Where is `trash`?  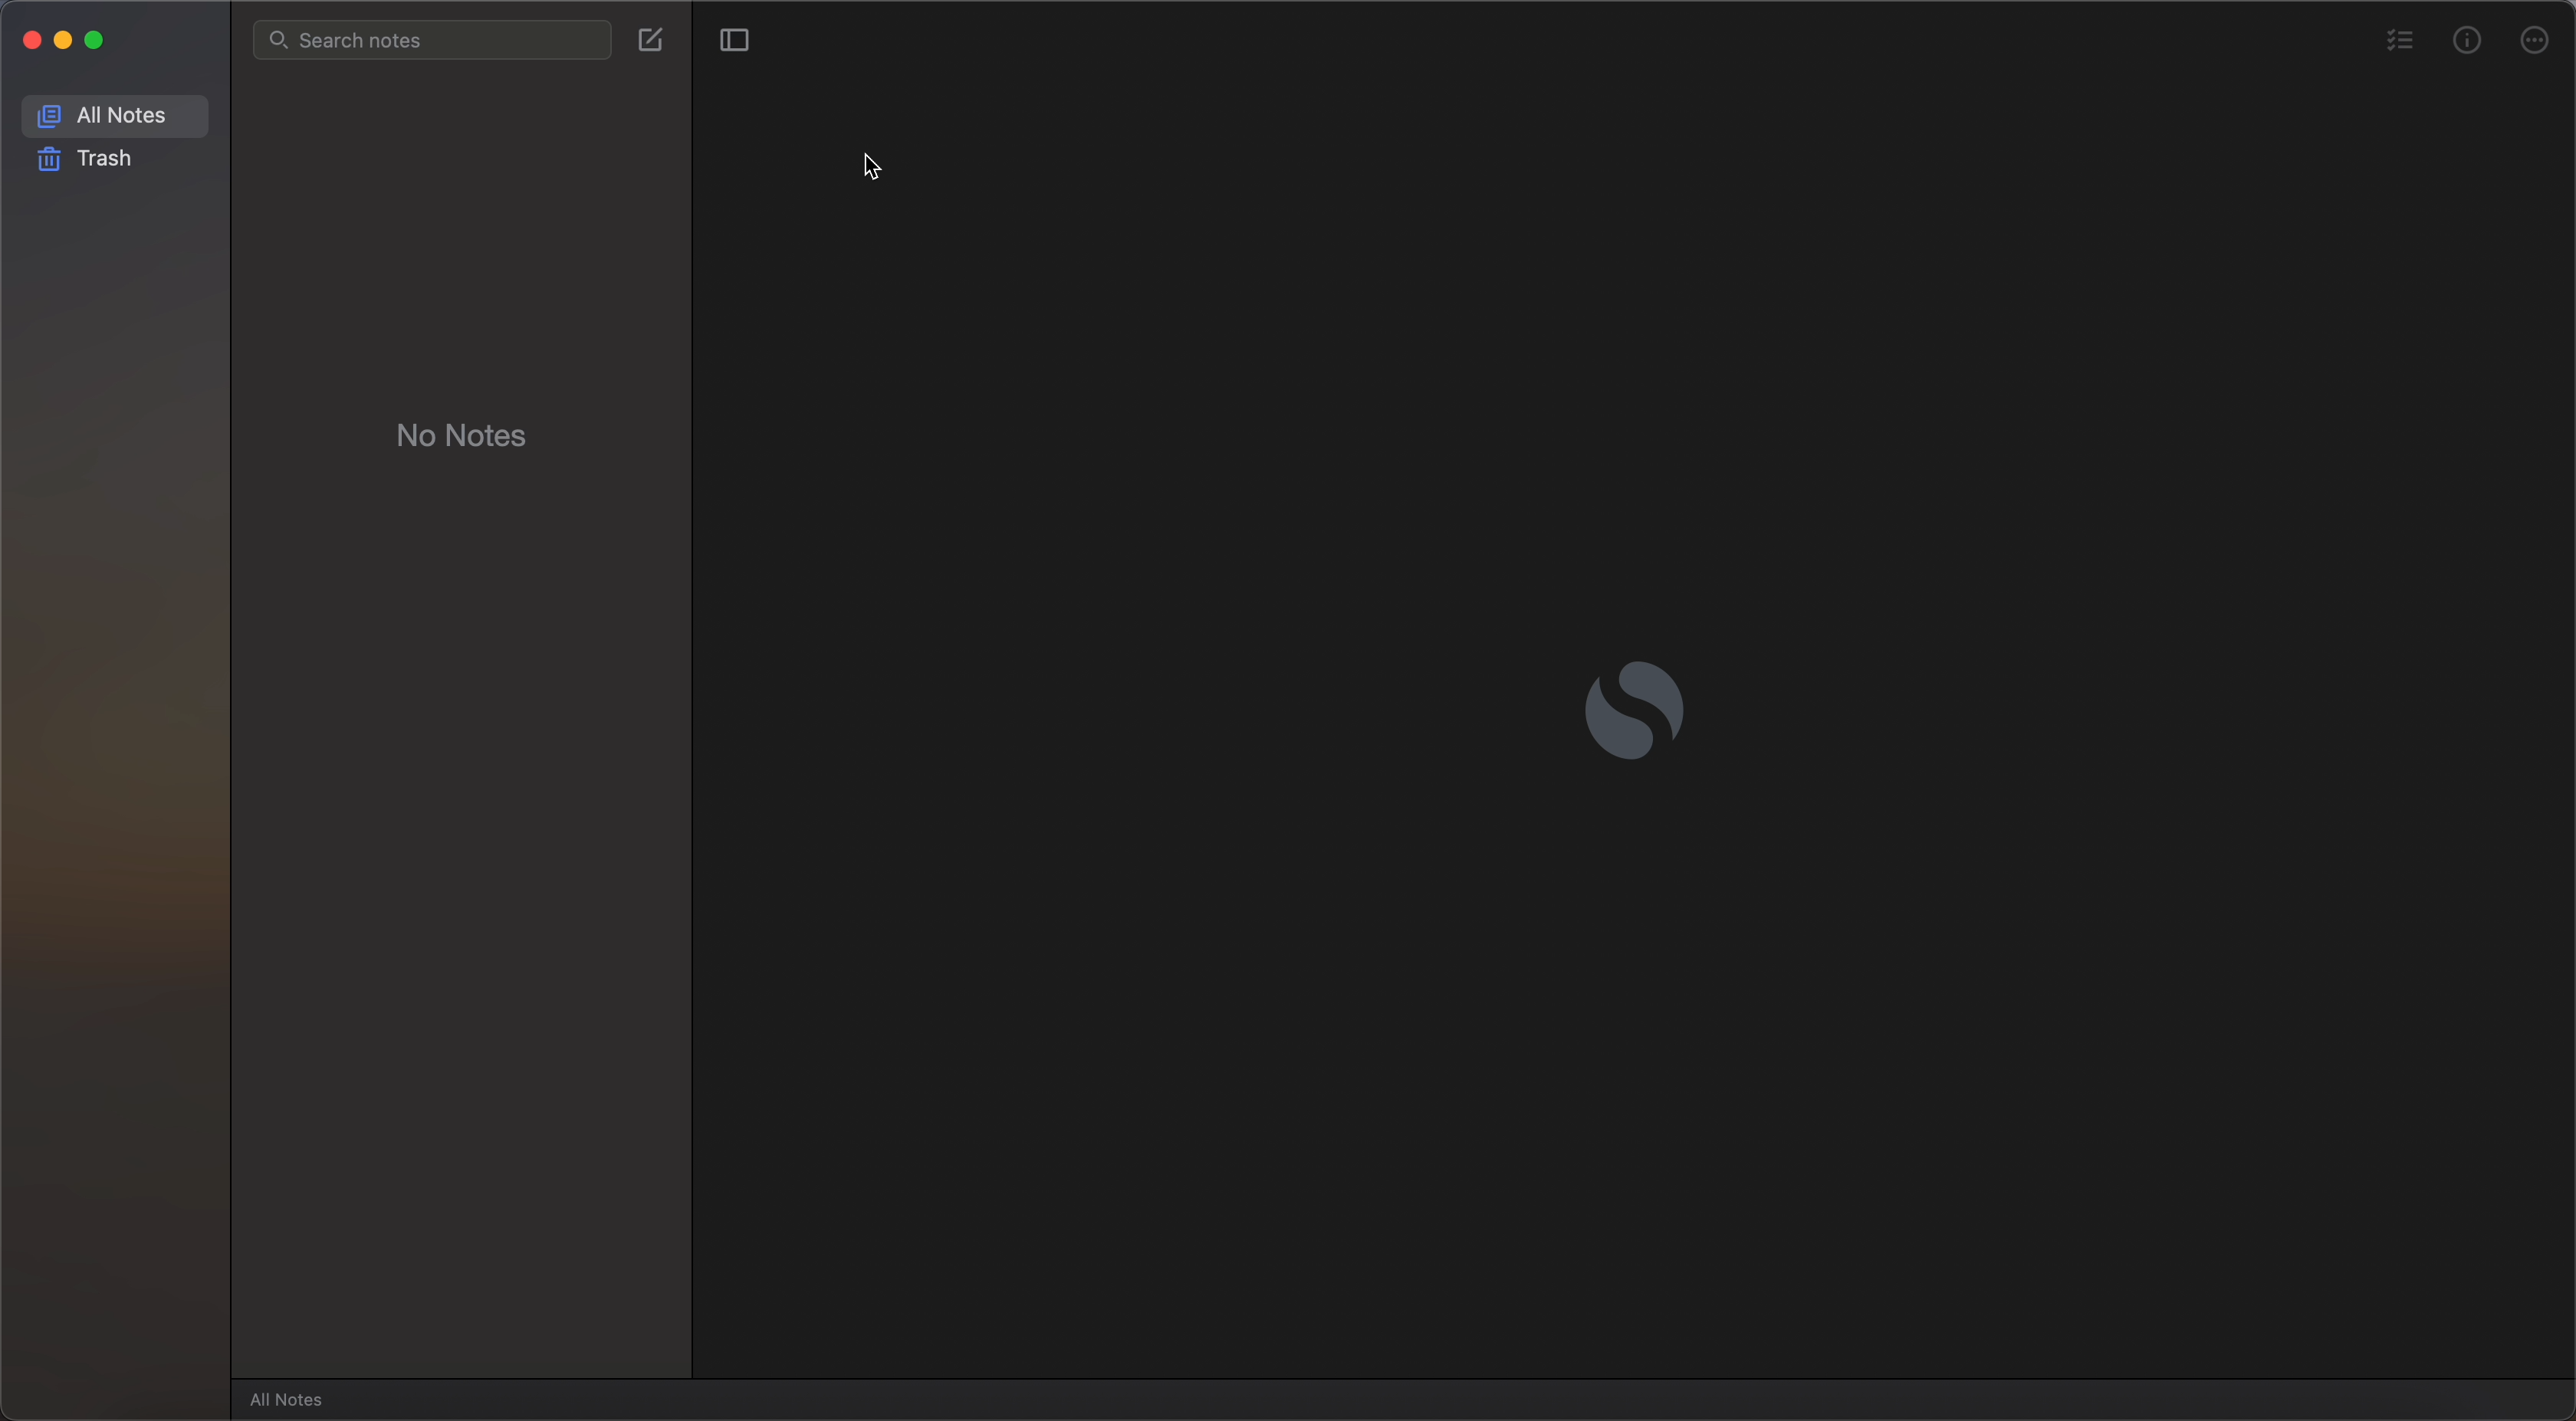 trash is located at coordinates (90, 159).